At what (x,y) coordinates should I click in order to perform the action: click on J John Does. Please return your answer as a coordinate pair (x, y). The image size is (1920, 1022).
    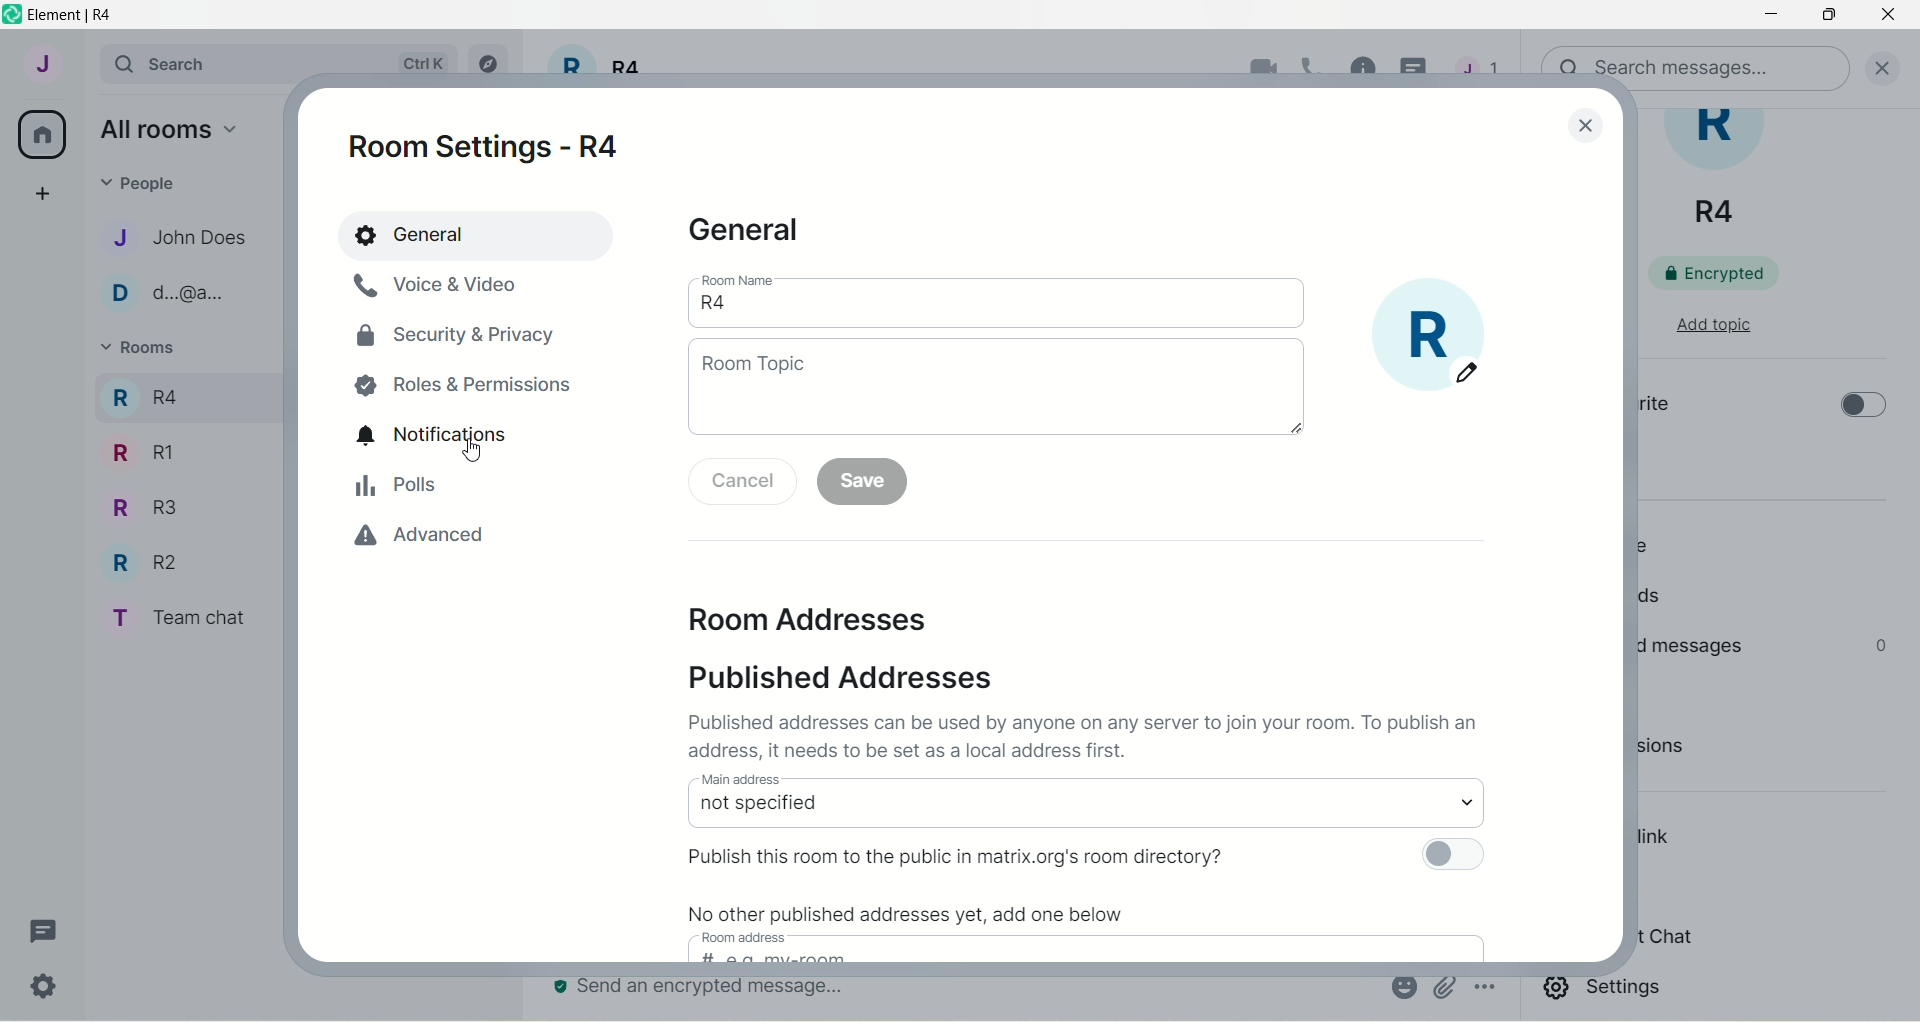
    Looking at the image, I should click on (161, 237).